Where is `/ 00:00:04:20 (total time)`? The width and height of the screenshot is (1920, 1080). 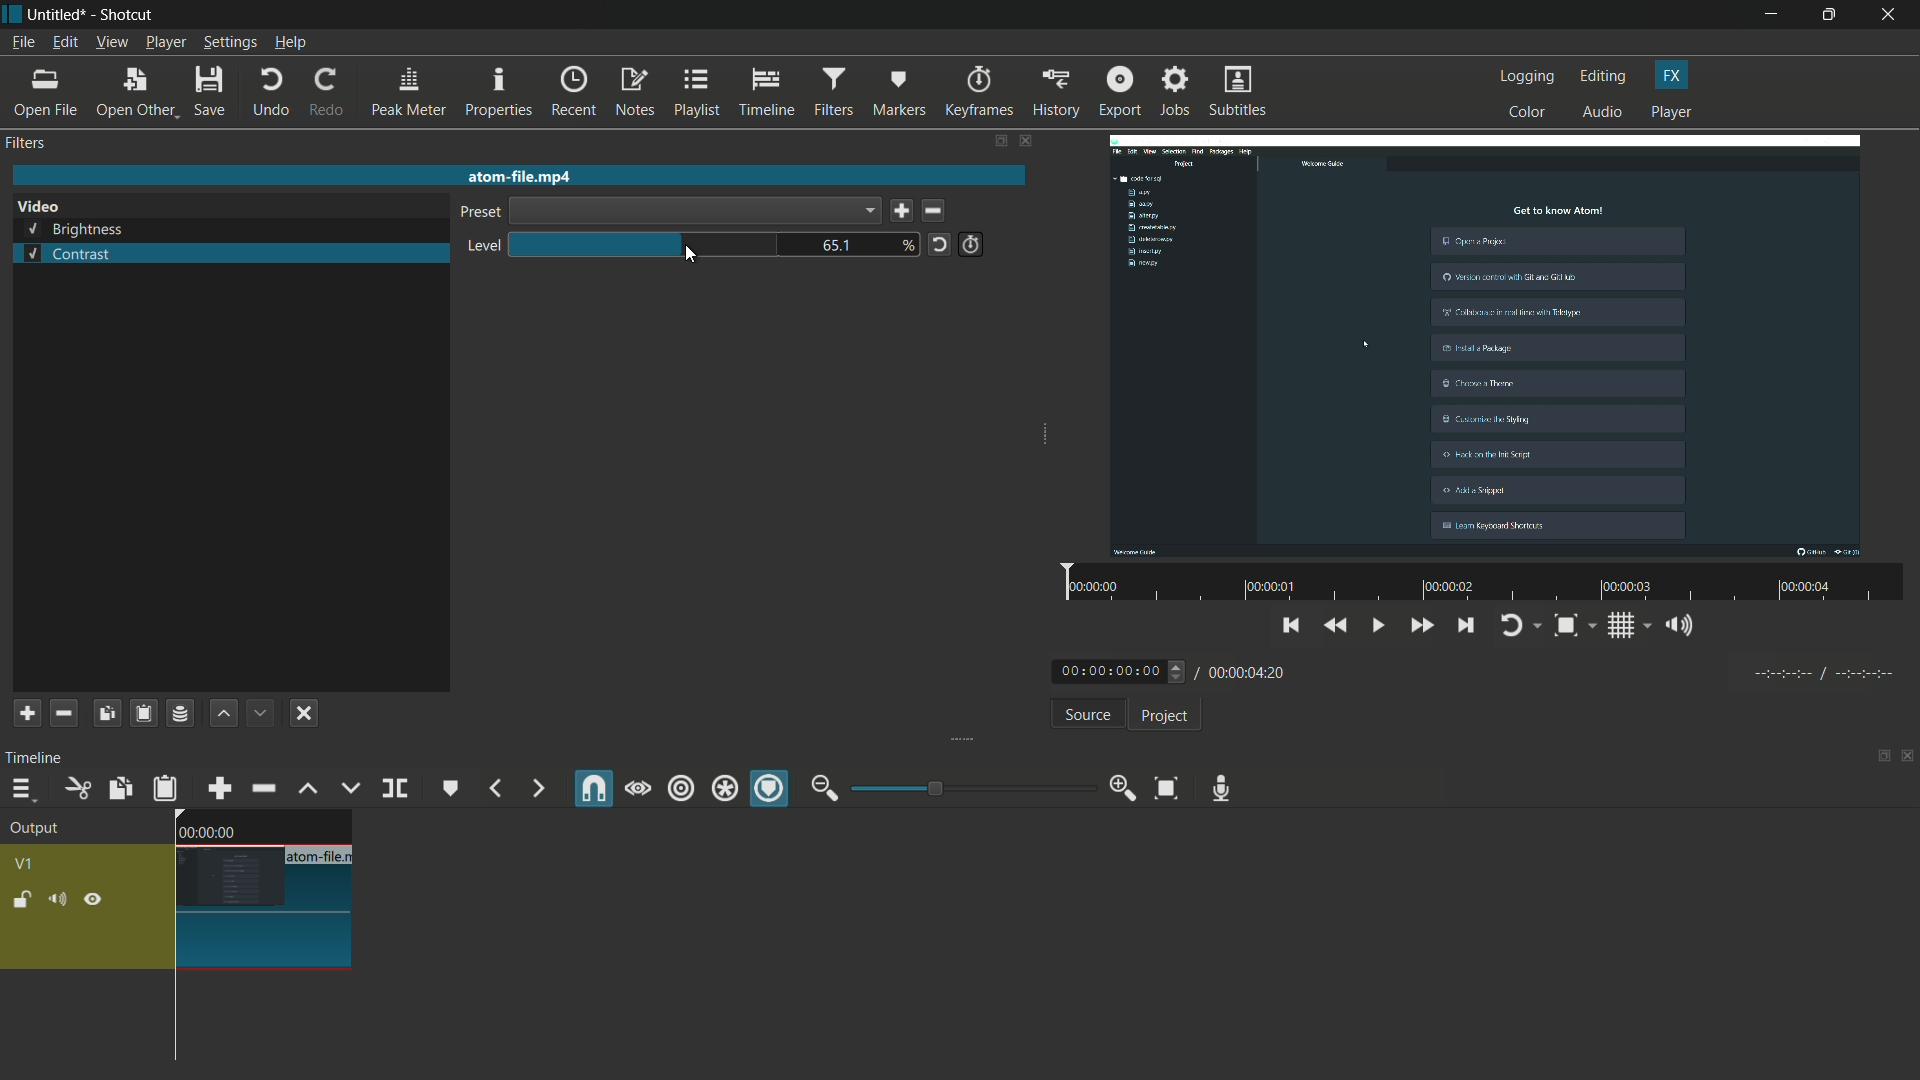
/ 00:00:04:20 (total time) is located at coordinates (1244, 669).